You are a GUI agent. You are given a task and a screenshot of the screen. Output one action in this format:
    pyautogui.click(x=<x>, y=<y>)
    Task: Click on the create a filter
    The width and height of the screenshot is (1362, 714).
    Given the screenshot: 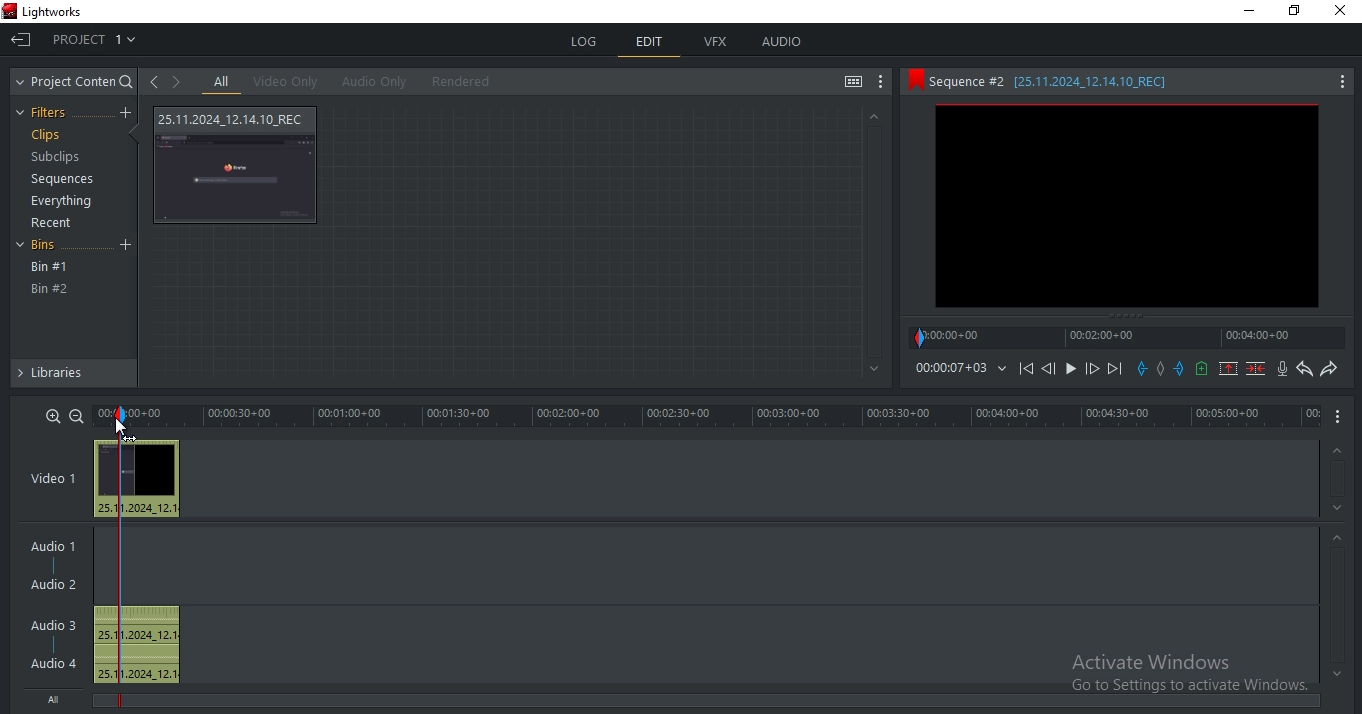 What is the action you would take?
    pyautogui.click(x=125, y=113)
    